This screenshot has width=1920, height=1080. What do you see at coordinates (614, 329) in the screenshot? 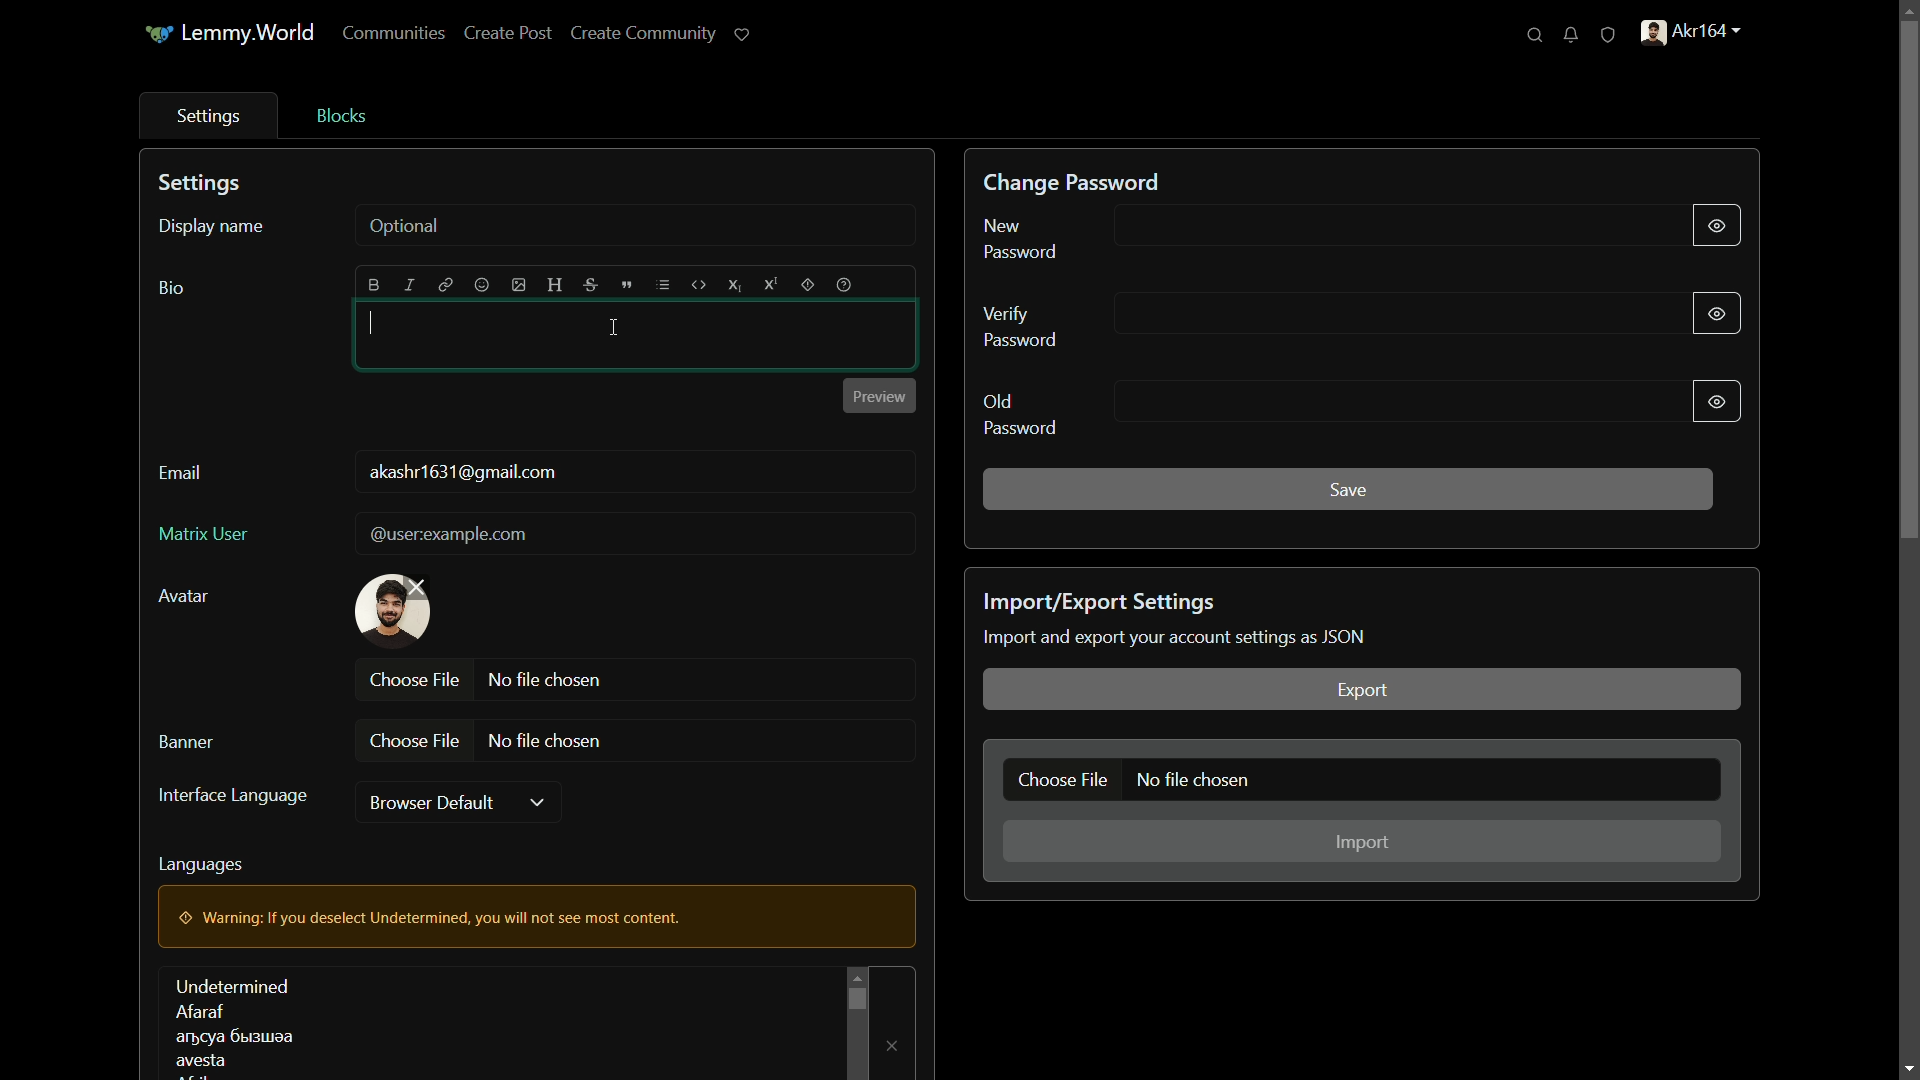
I see `cursor` at bounding box center [614, 329].